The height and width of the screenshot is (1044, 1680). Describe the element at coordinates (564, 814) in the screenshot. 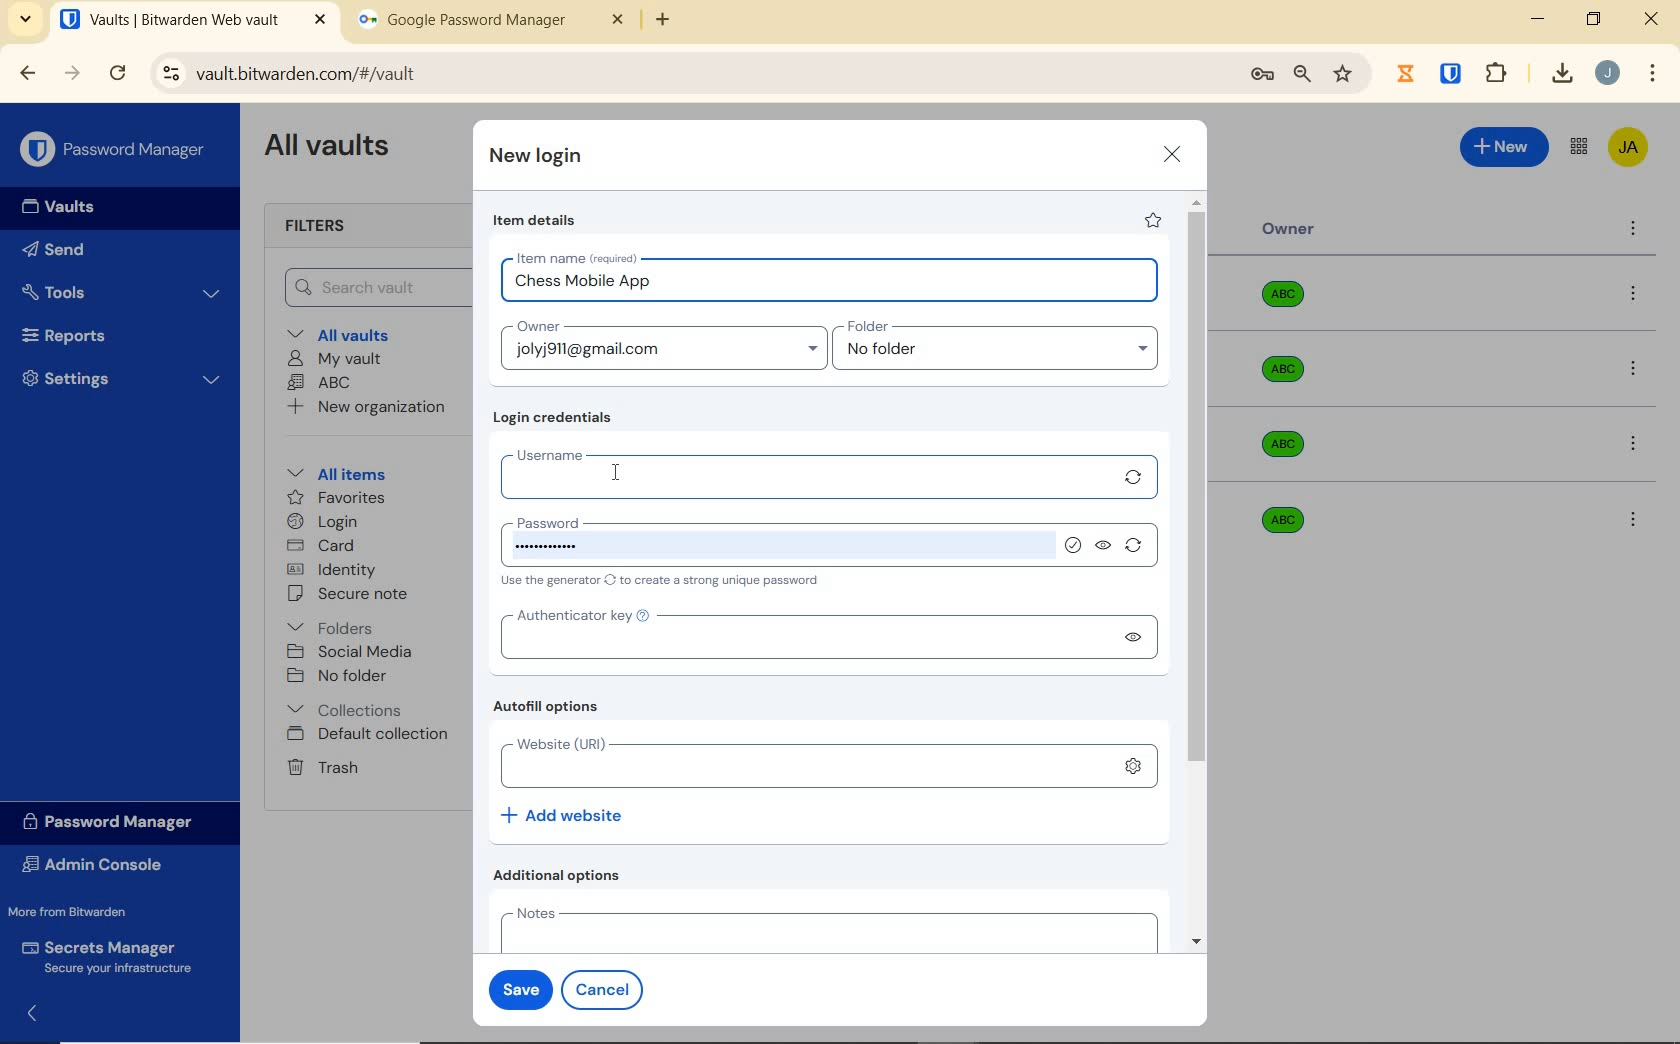

I see `Add website` at that location.